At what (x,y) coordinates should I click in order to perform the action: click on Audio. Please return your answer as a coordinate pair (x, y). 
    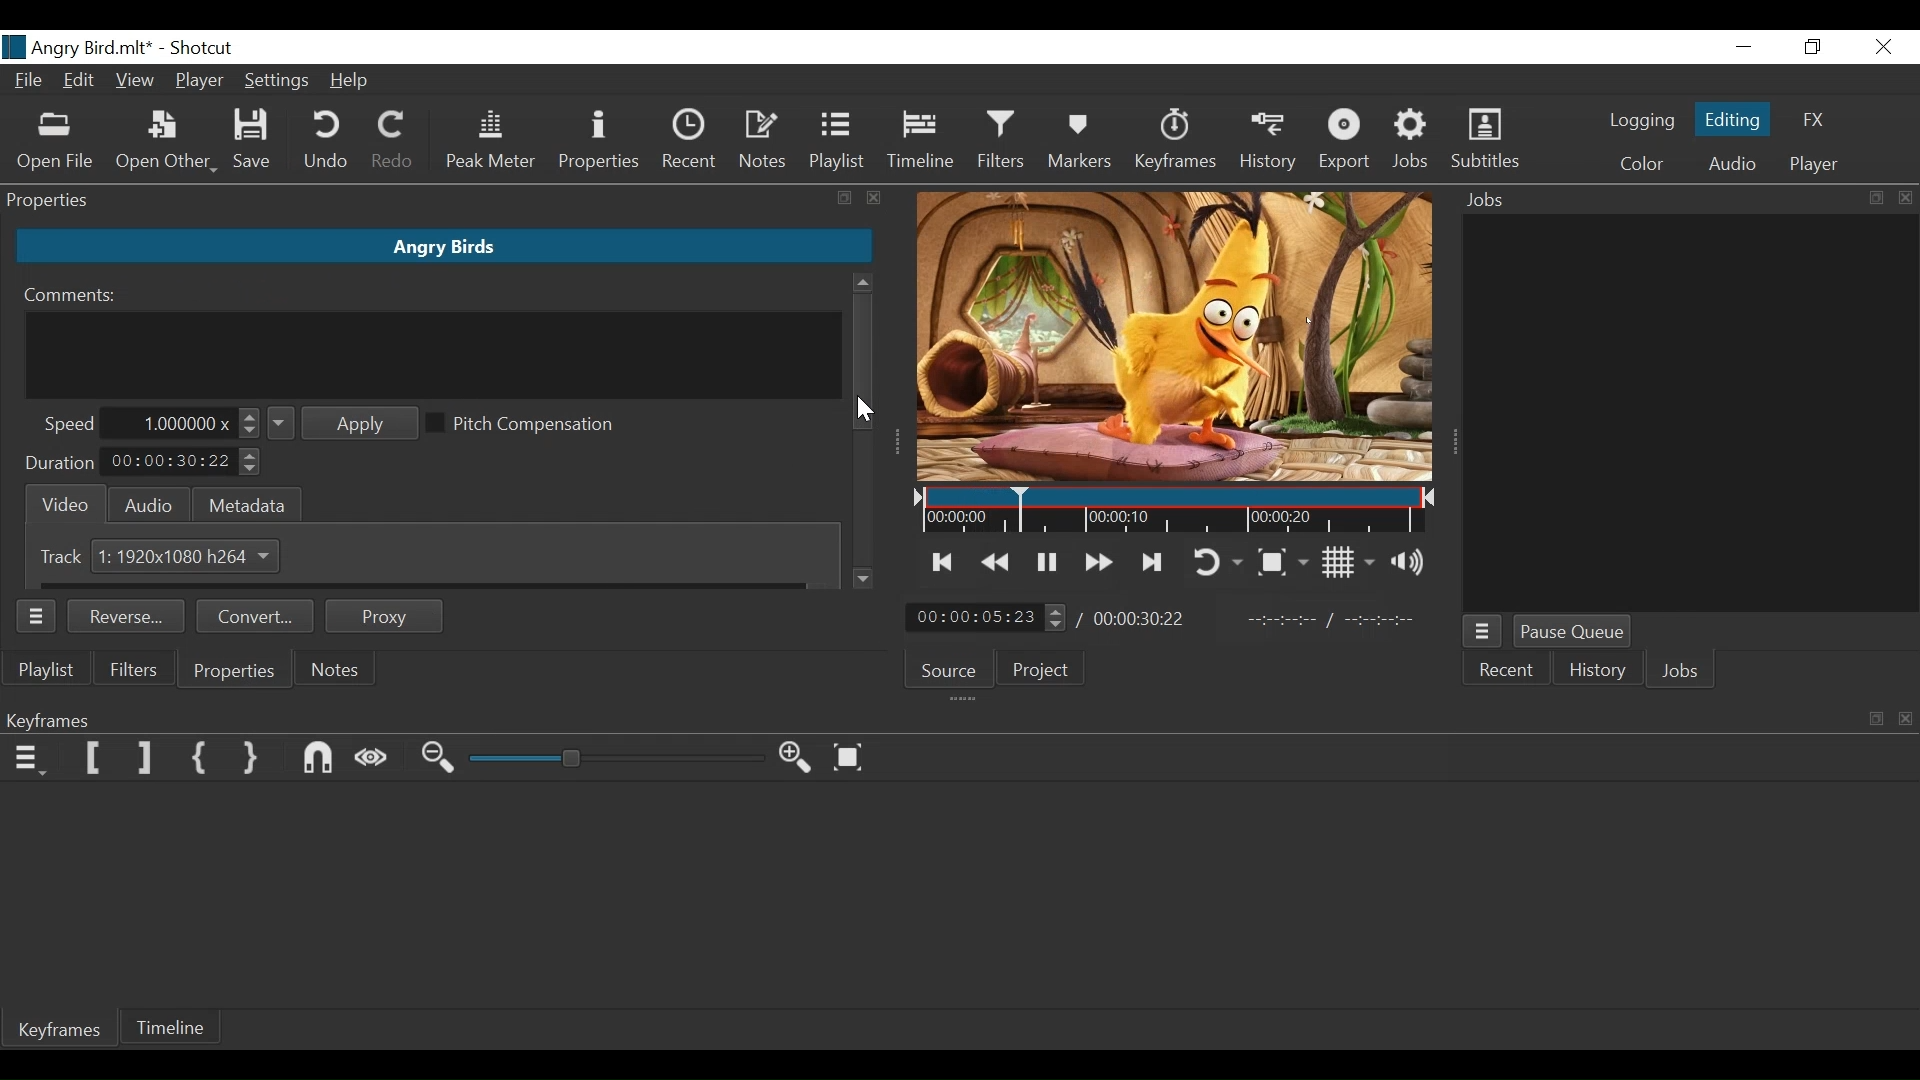
    Looking at the image, I should click on (143, 503).